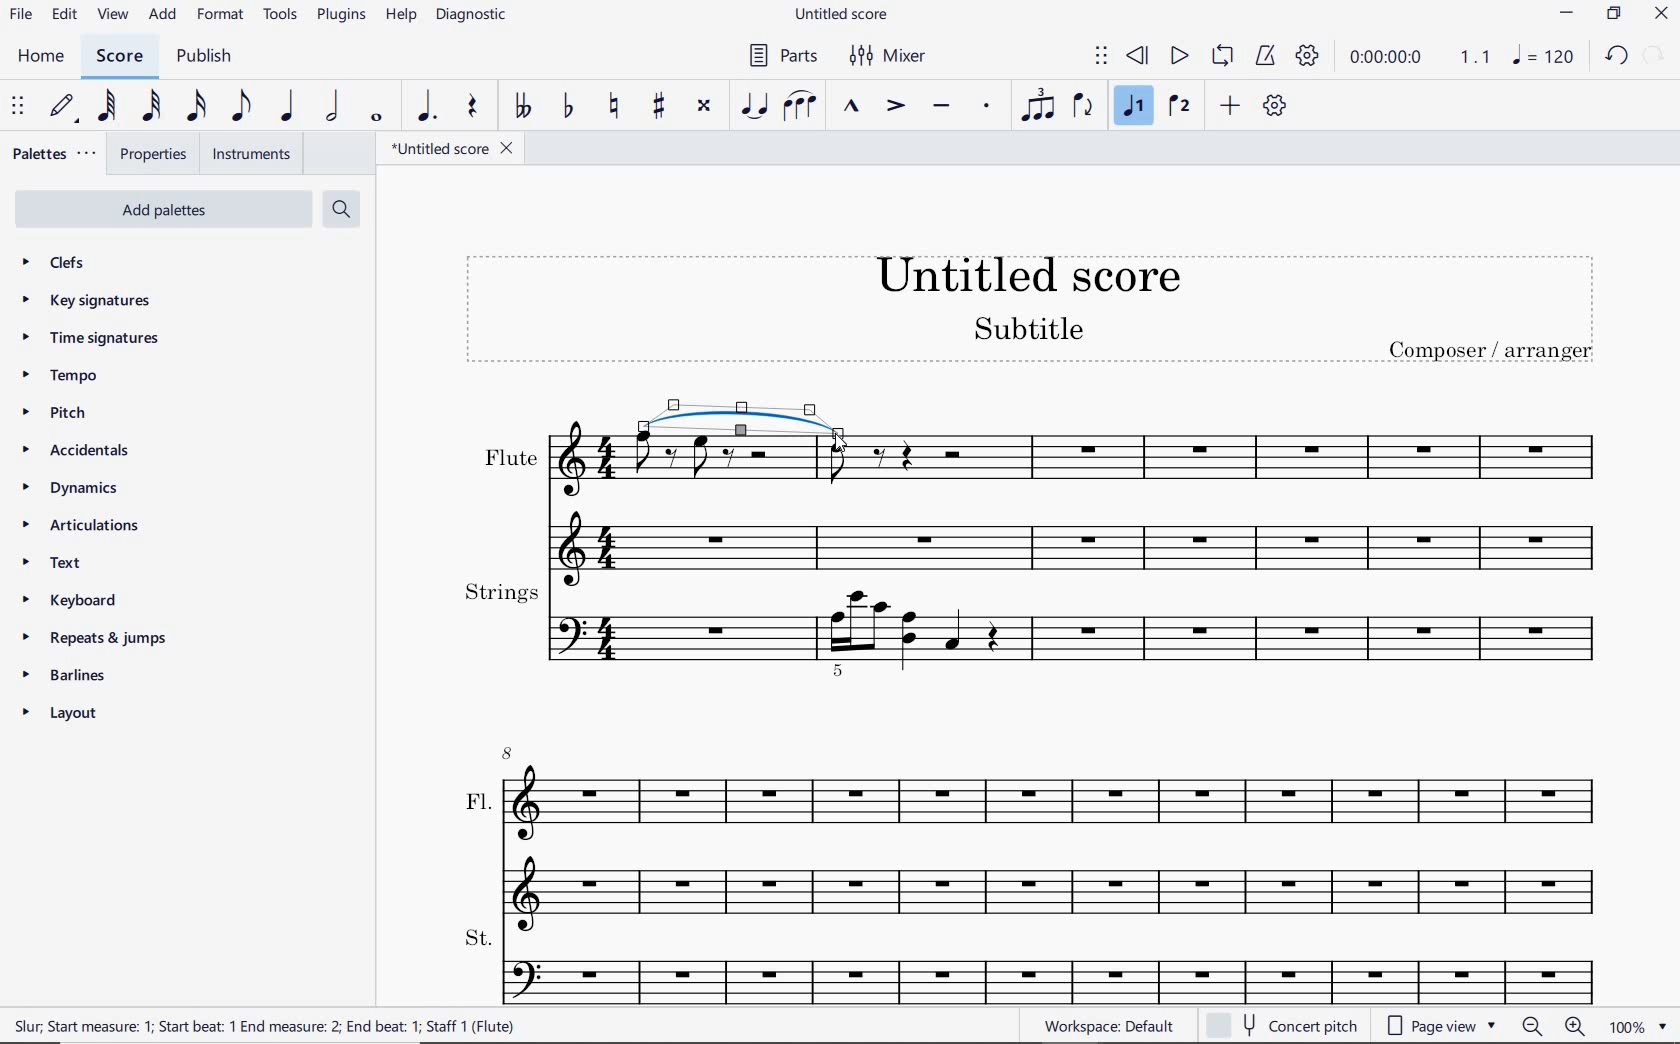 The height and width of the screenshot is (1044, 1680). Describe the element at coordinates (743, 421) in the screenshot. I see `TIE` at that location.